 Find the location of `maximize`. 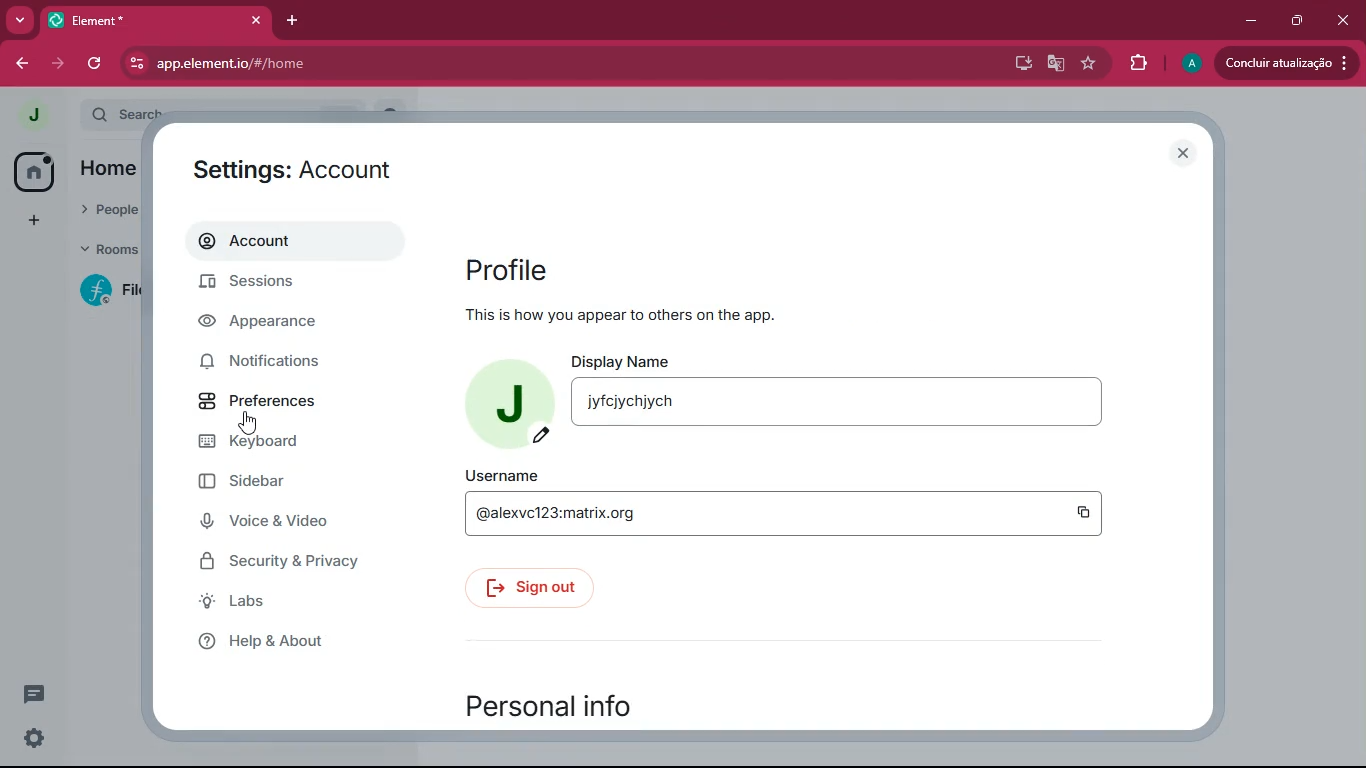

maximize is located at coordinates (1297, 21).